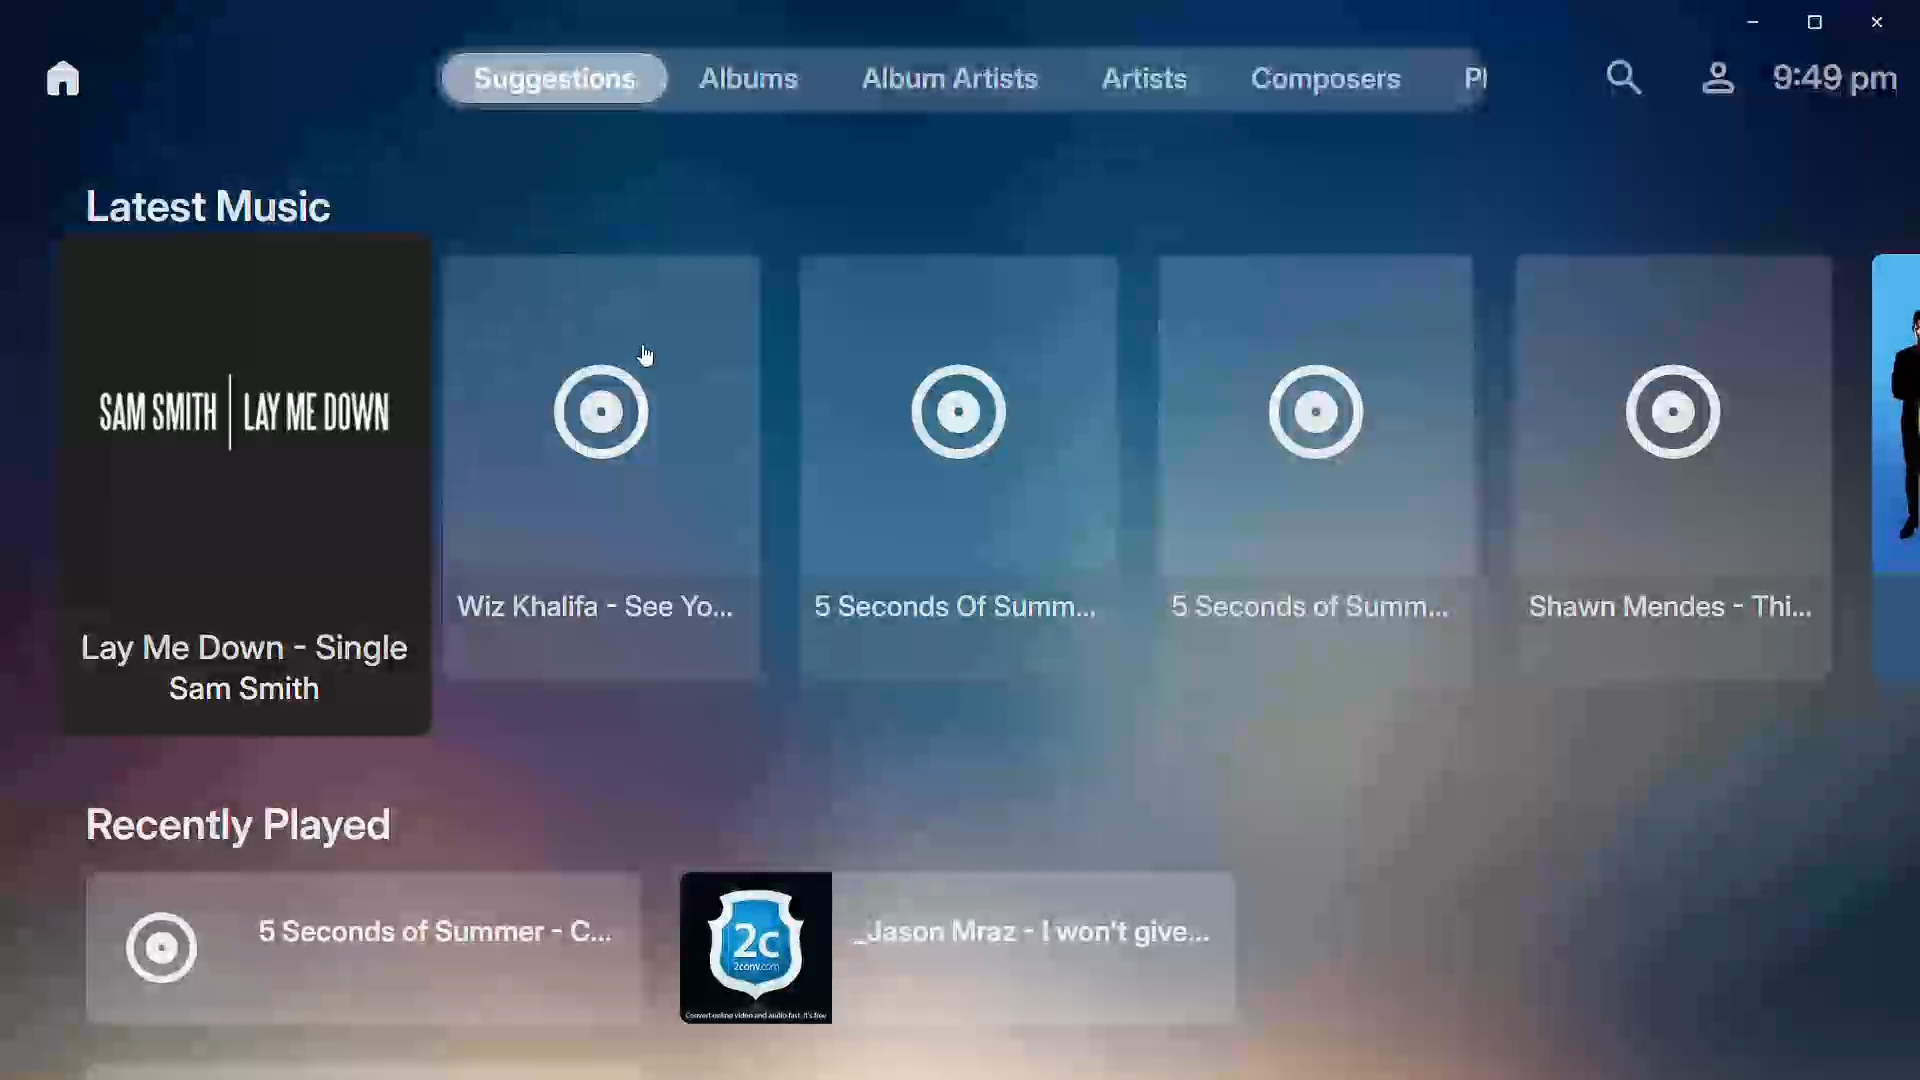  What do you see at coordinates (1743, 23) in the screenshot?
I see `Minimize` at bounding box center [1743, 23].